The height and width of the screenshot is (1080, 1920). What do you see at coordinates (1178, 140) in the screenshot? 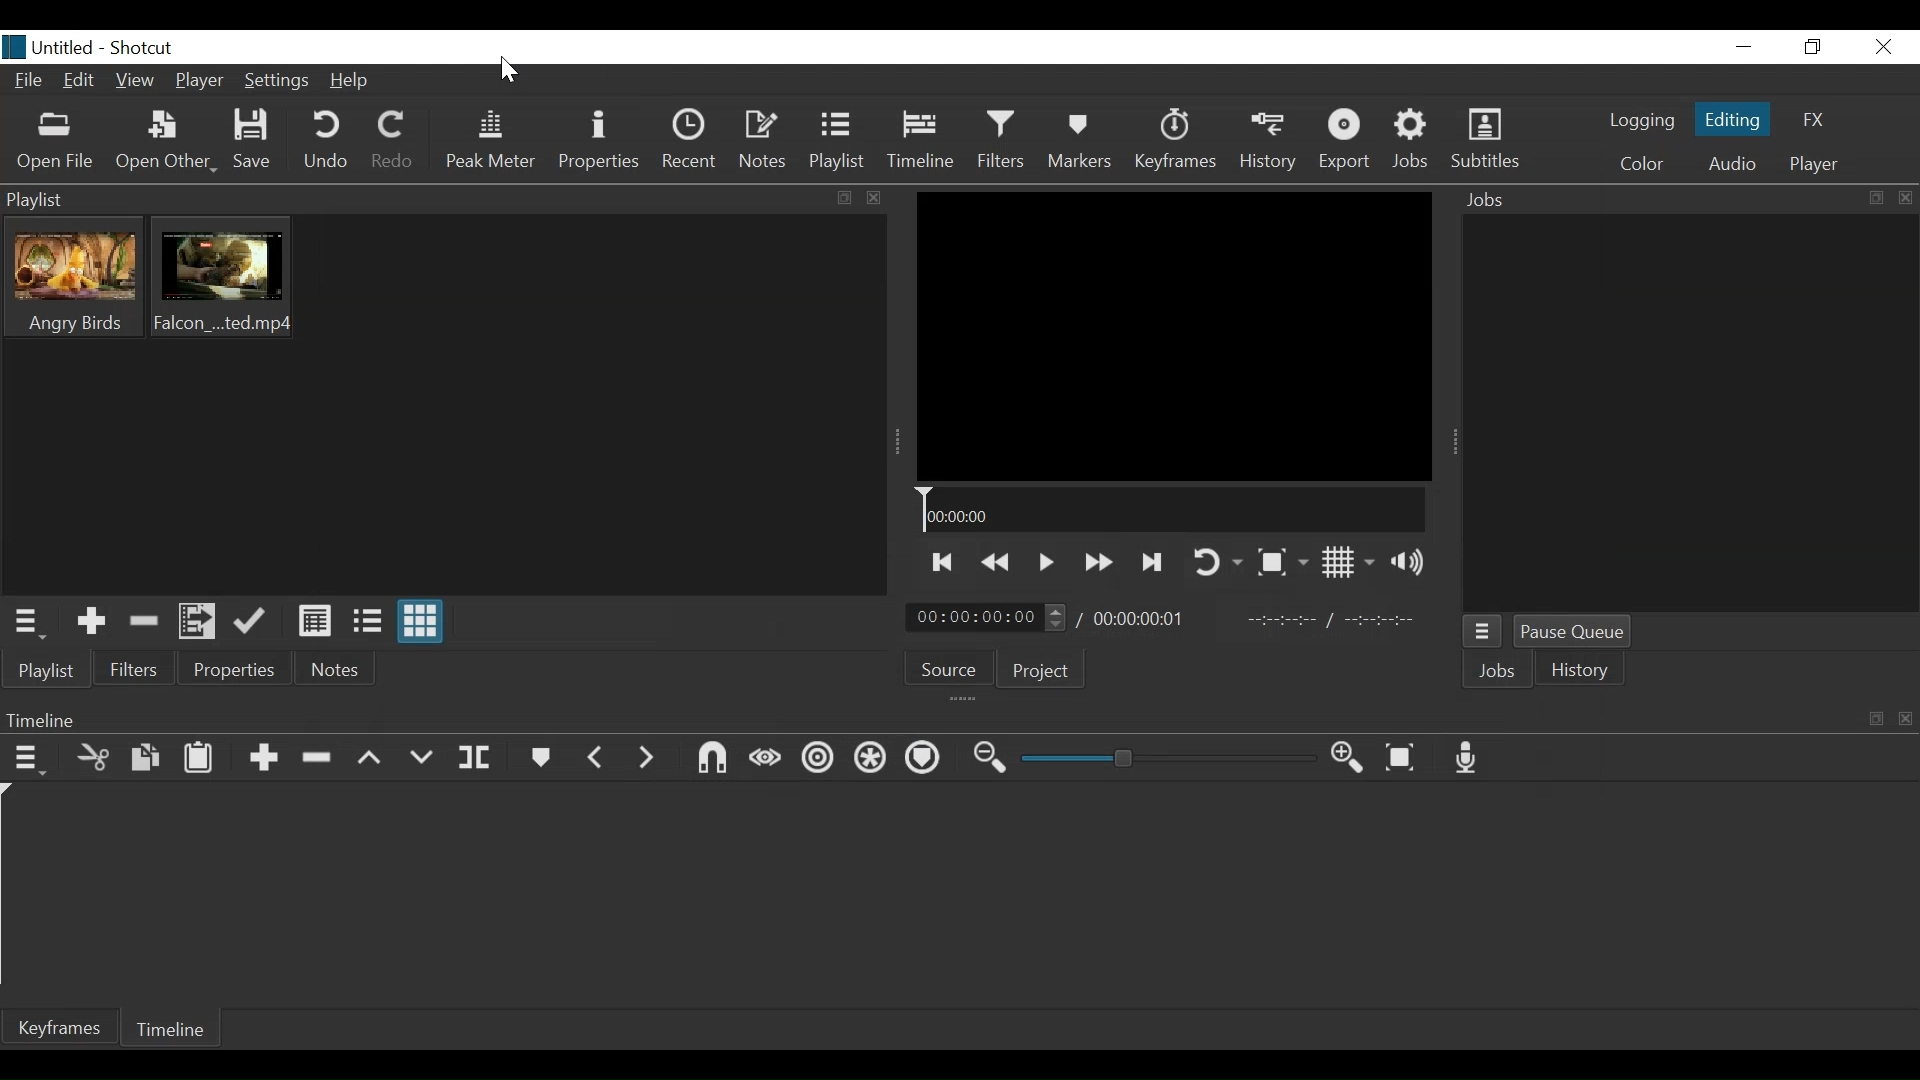
I see `Keyframe` at bounding box center [1178, 140].